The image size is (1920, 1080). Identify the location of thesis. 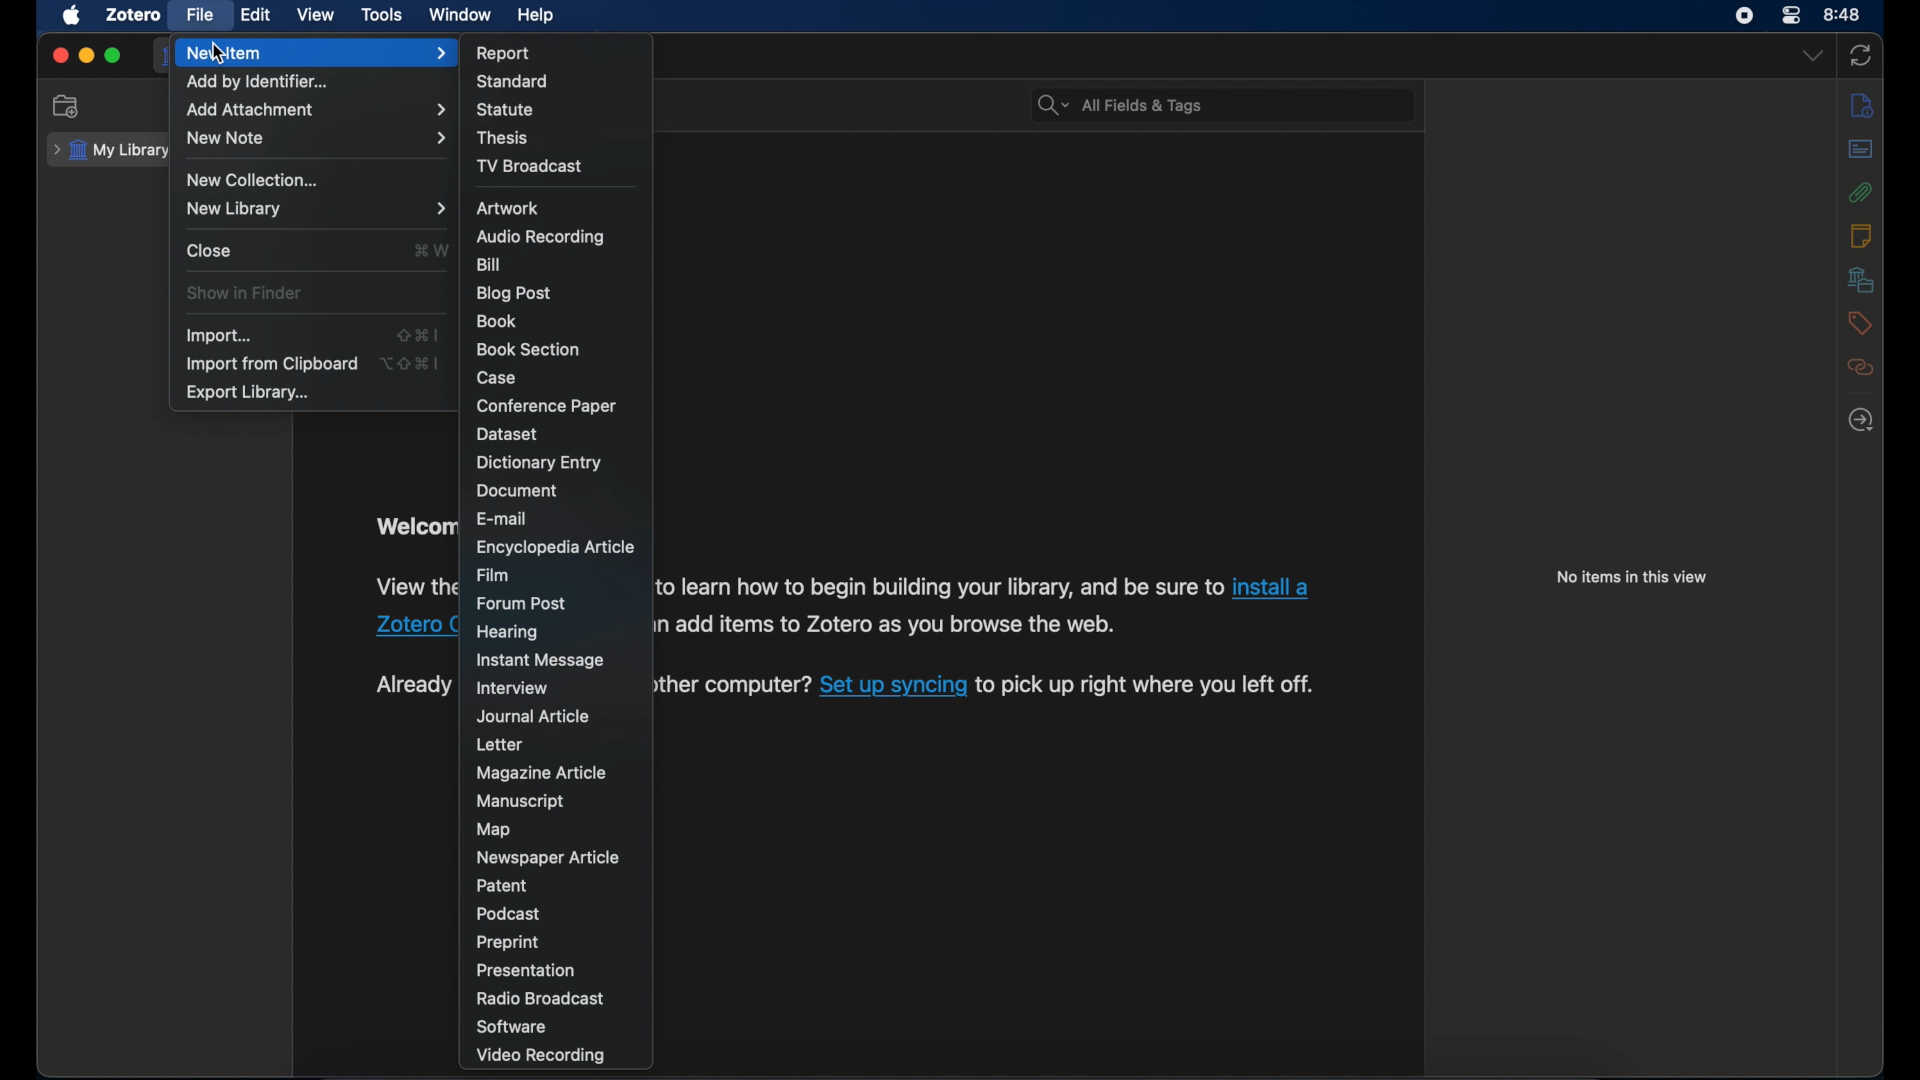
(504, 137).